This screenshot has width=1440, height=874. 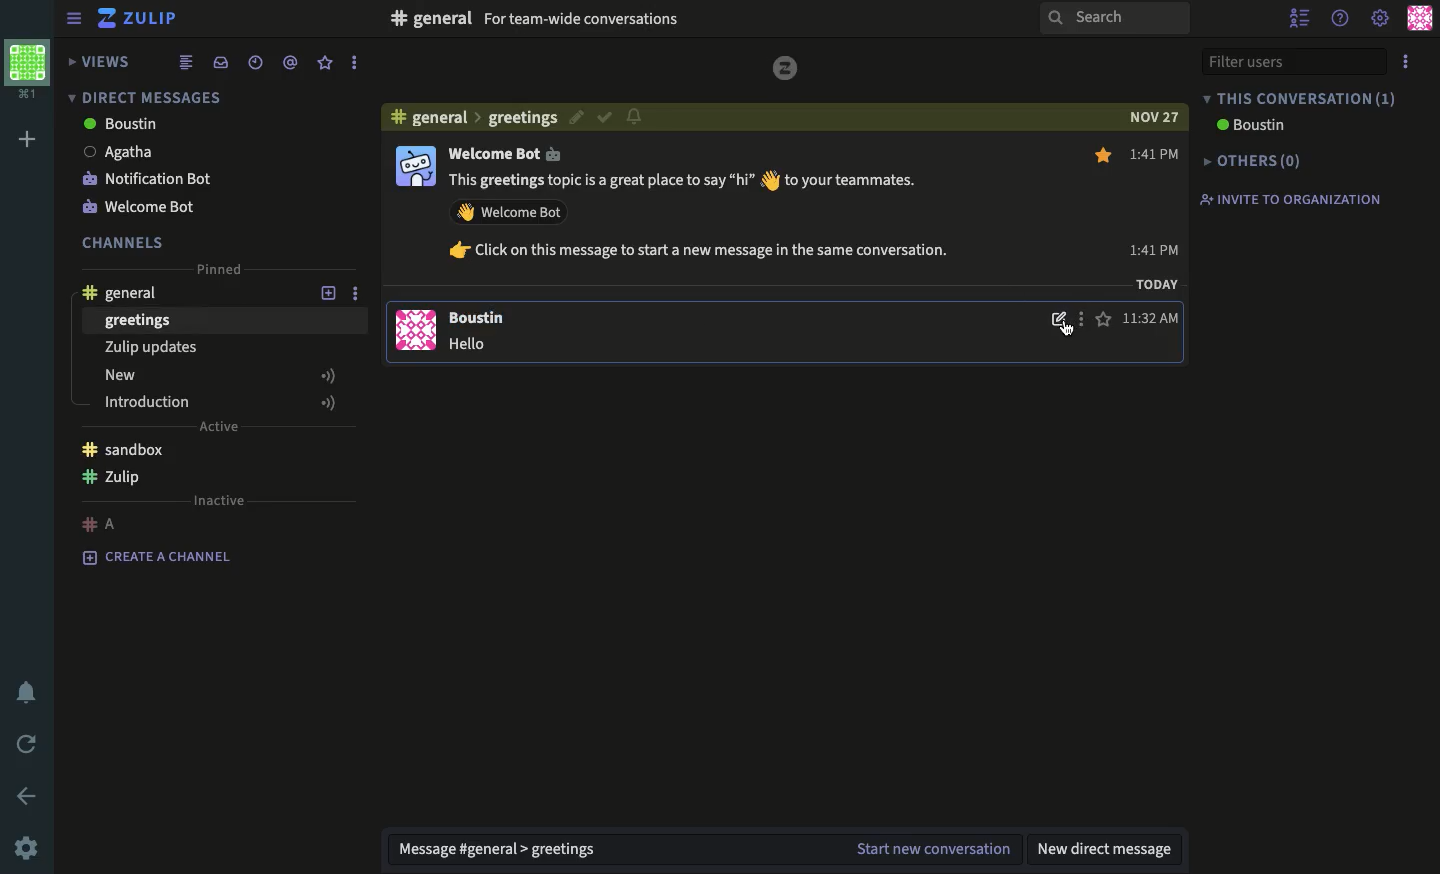 I want to click on add topic, so click(x=317, y=291).